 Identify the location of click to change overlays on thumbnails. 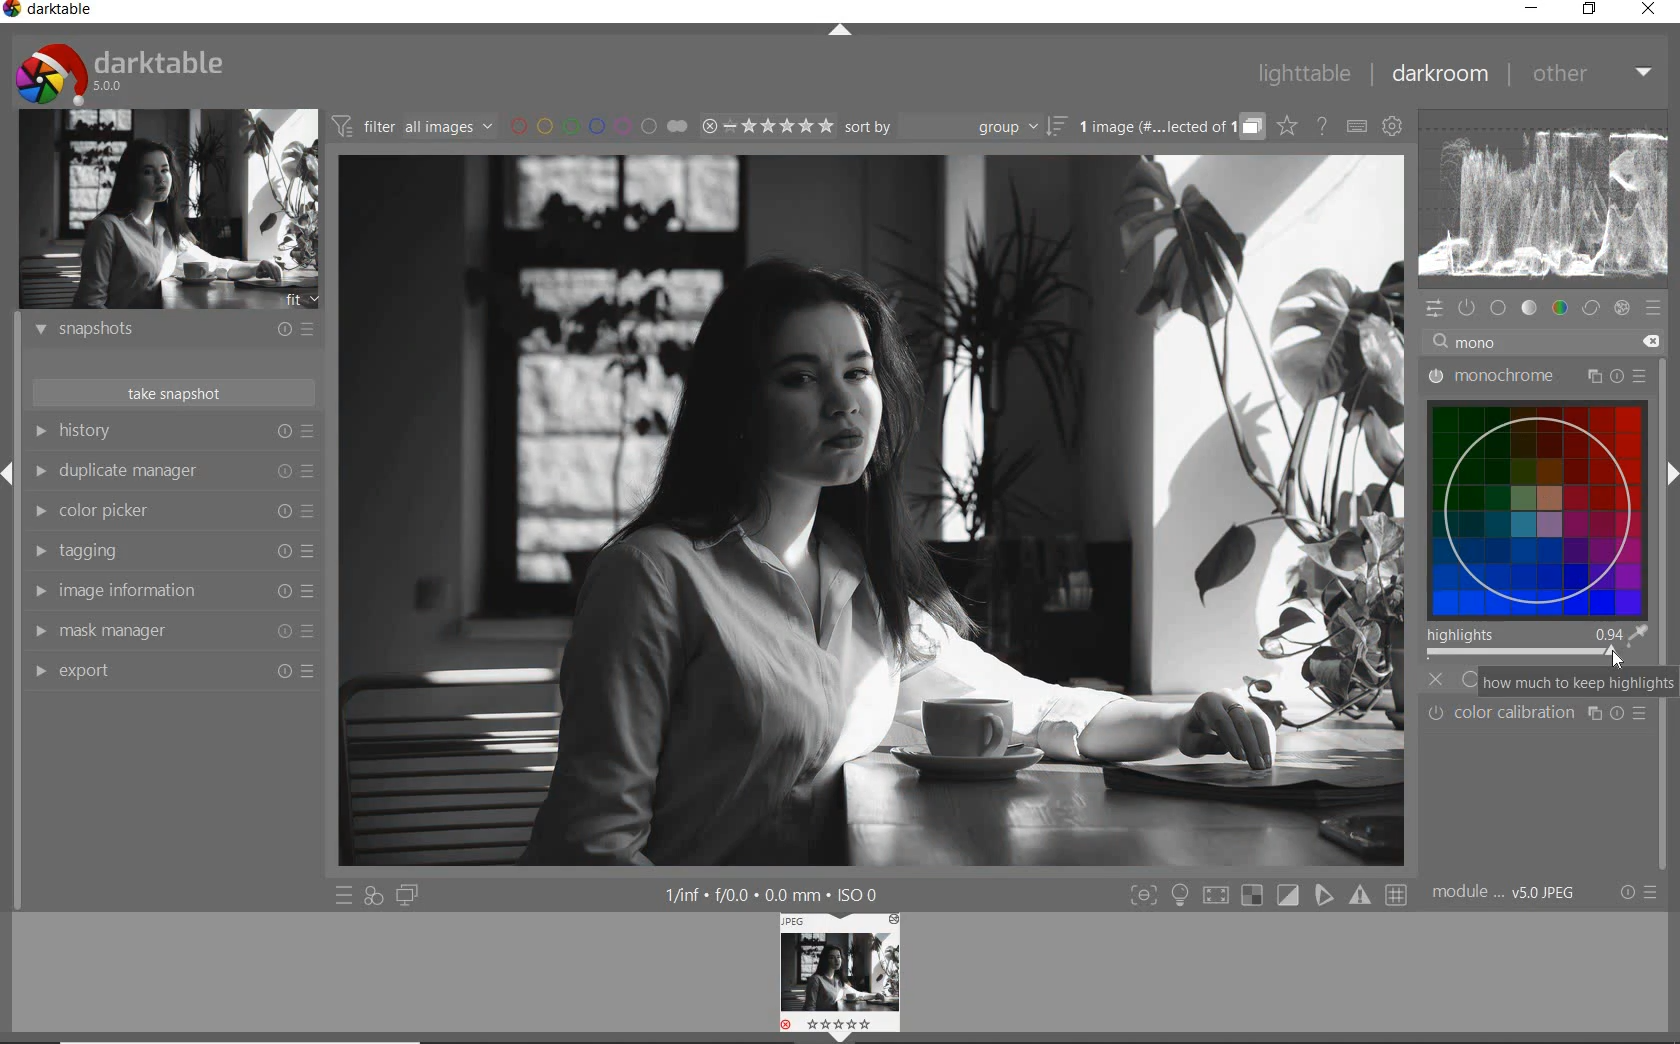
(1288, 127).